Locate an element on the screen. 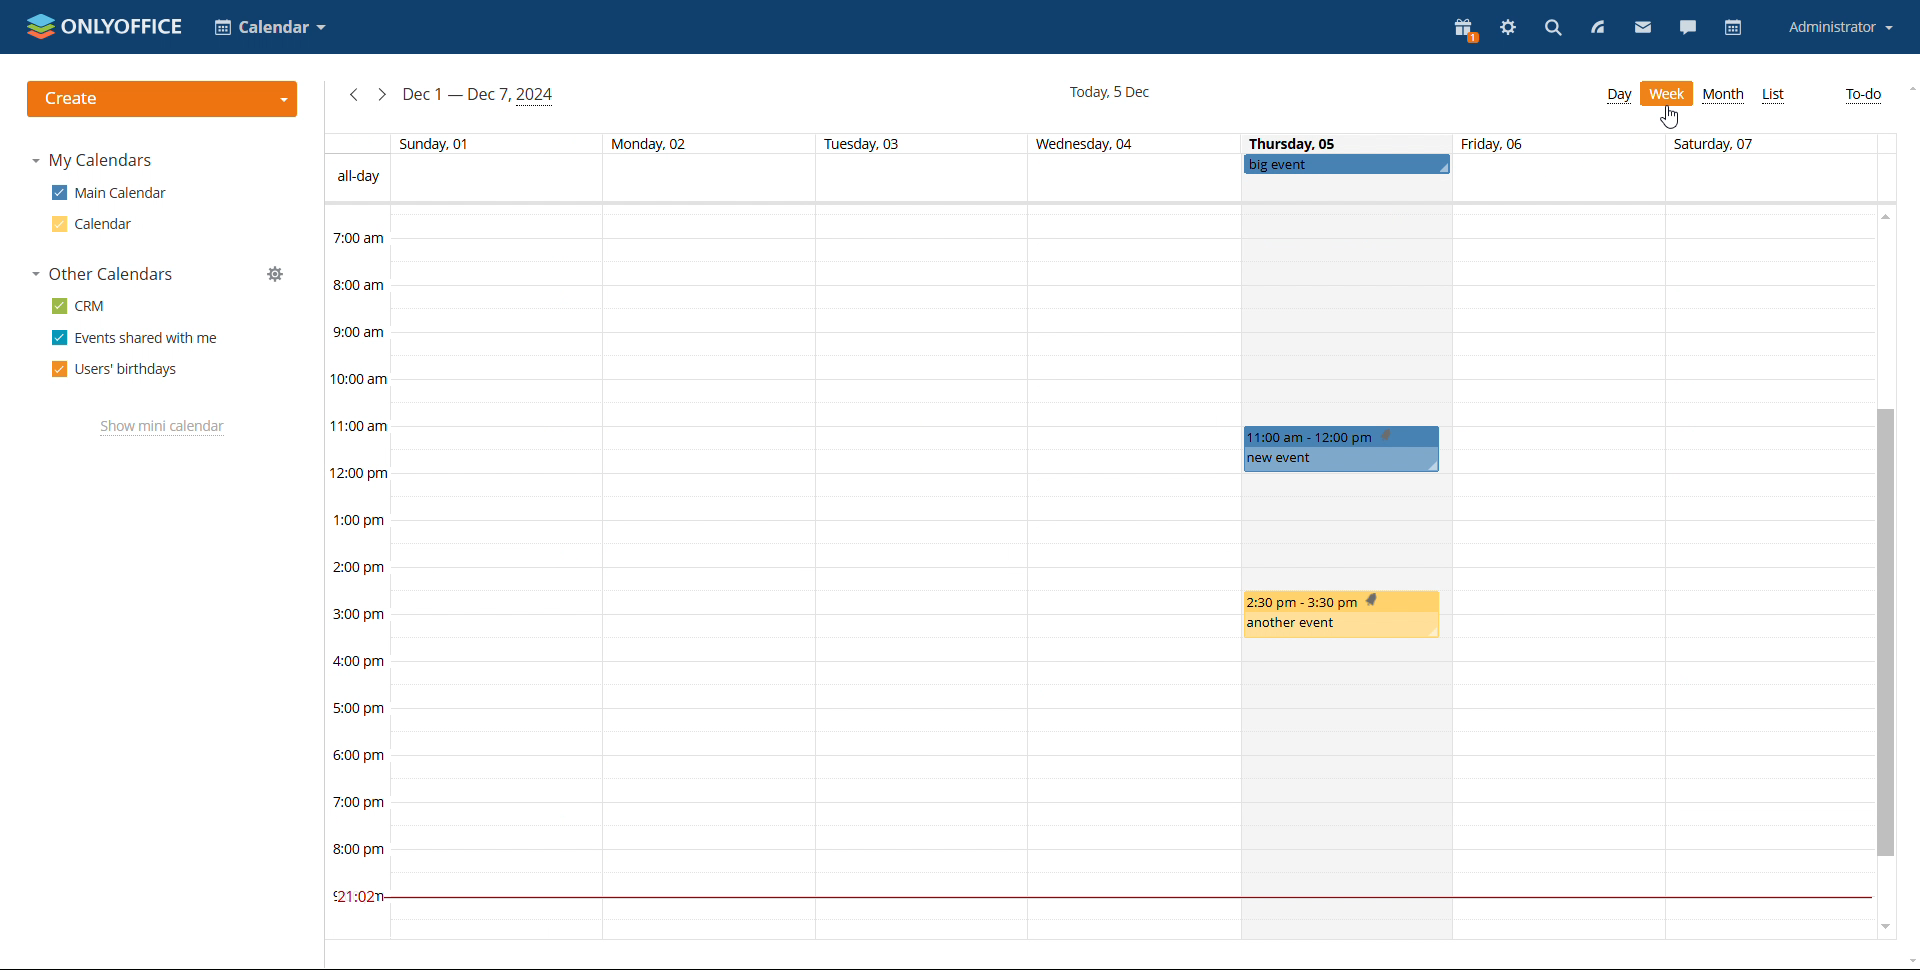  calendar is located at coordinates (91, 224).